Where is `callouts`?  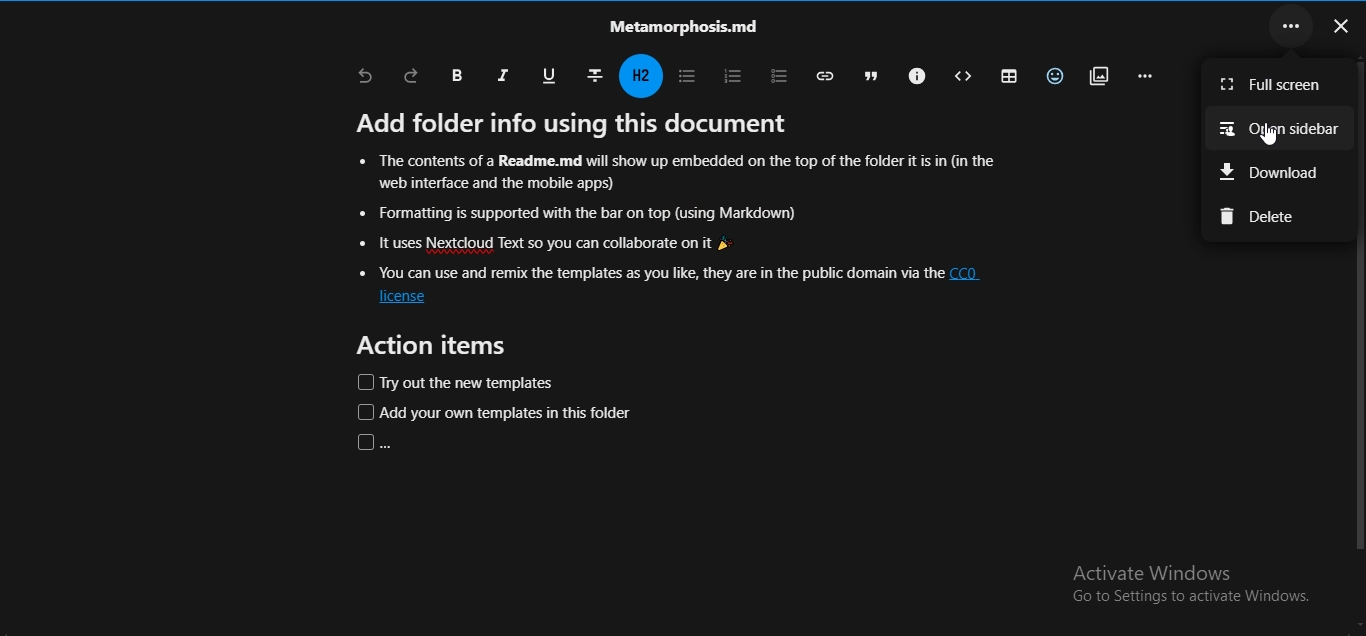 callouts is located at coordinates (914, 74).